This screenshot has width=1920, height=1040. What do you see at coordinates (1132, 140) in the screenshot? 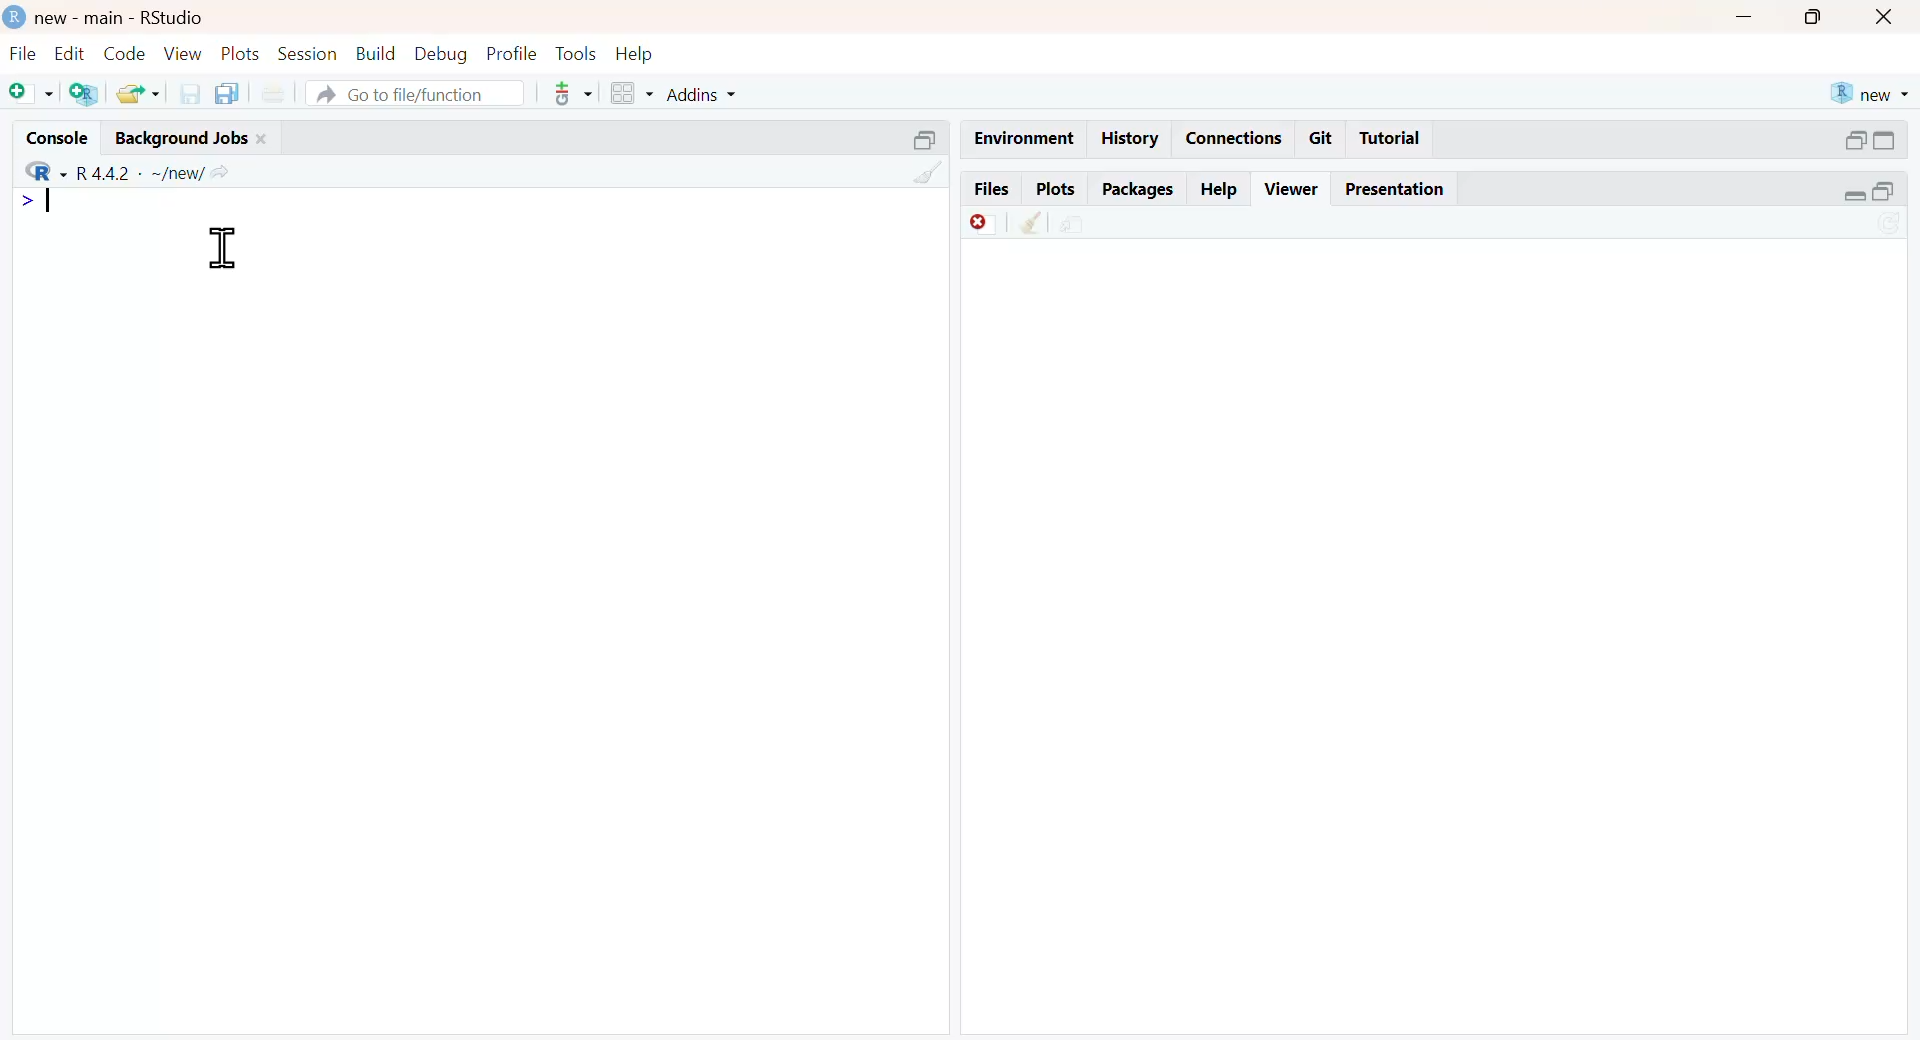
I see `history` at bounding box center [1132, 140].